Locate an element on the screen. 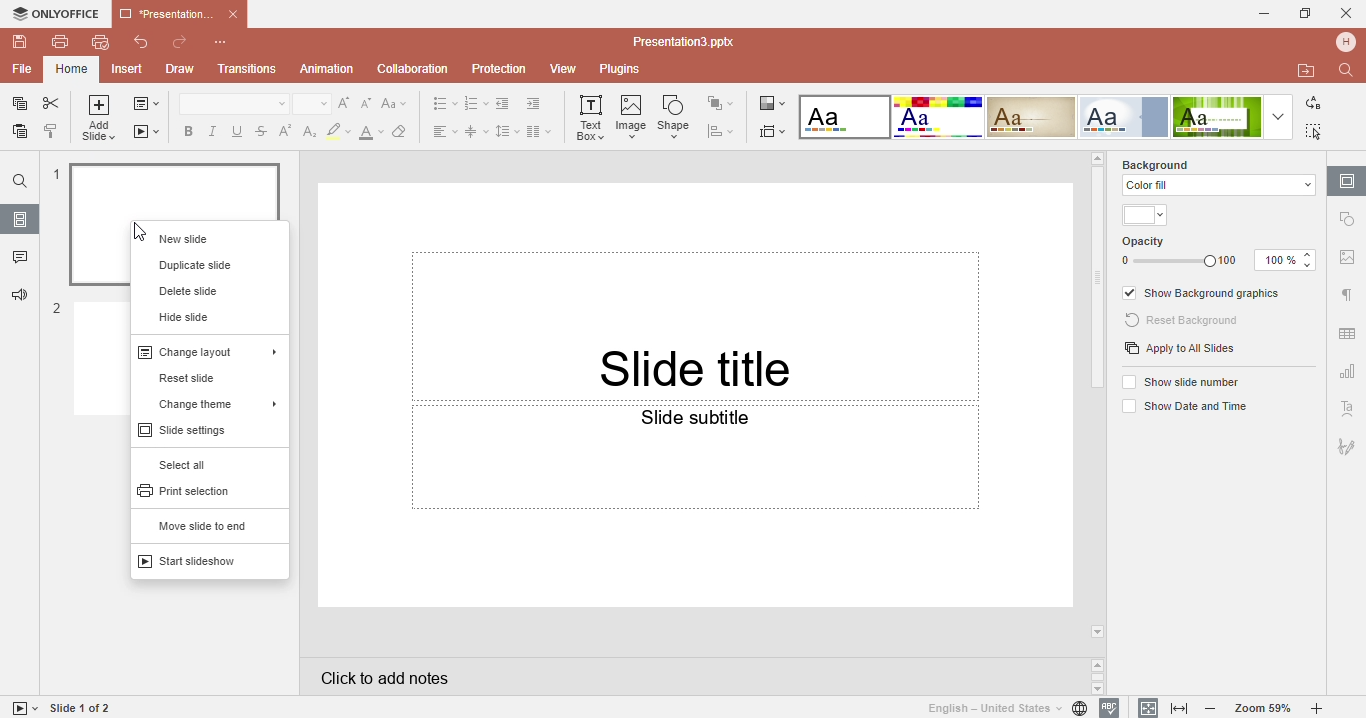 Image resolution: width=1366 pixels, height=718 pixels. Find is located at coordinates (19, 181).